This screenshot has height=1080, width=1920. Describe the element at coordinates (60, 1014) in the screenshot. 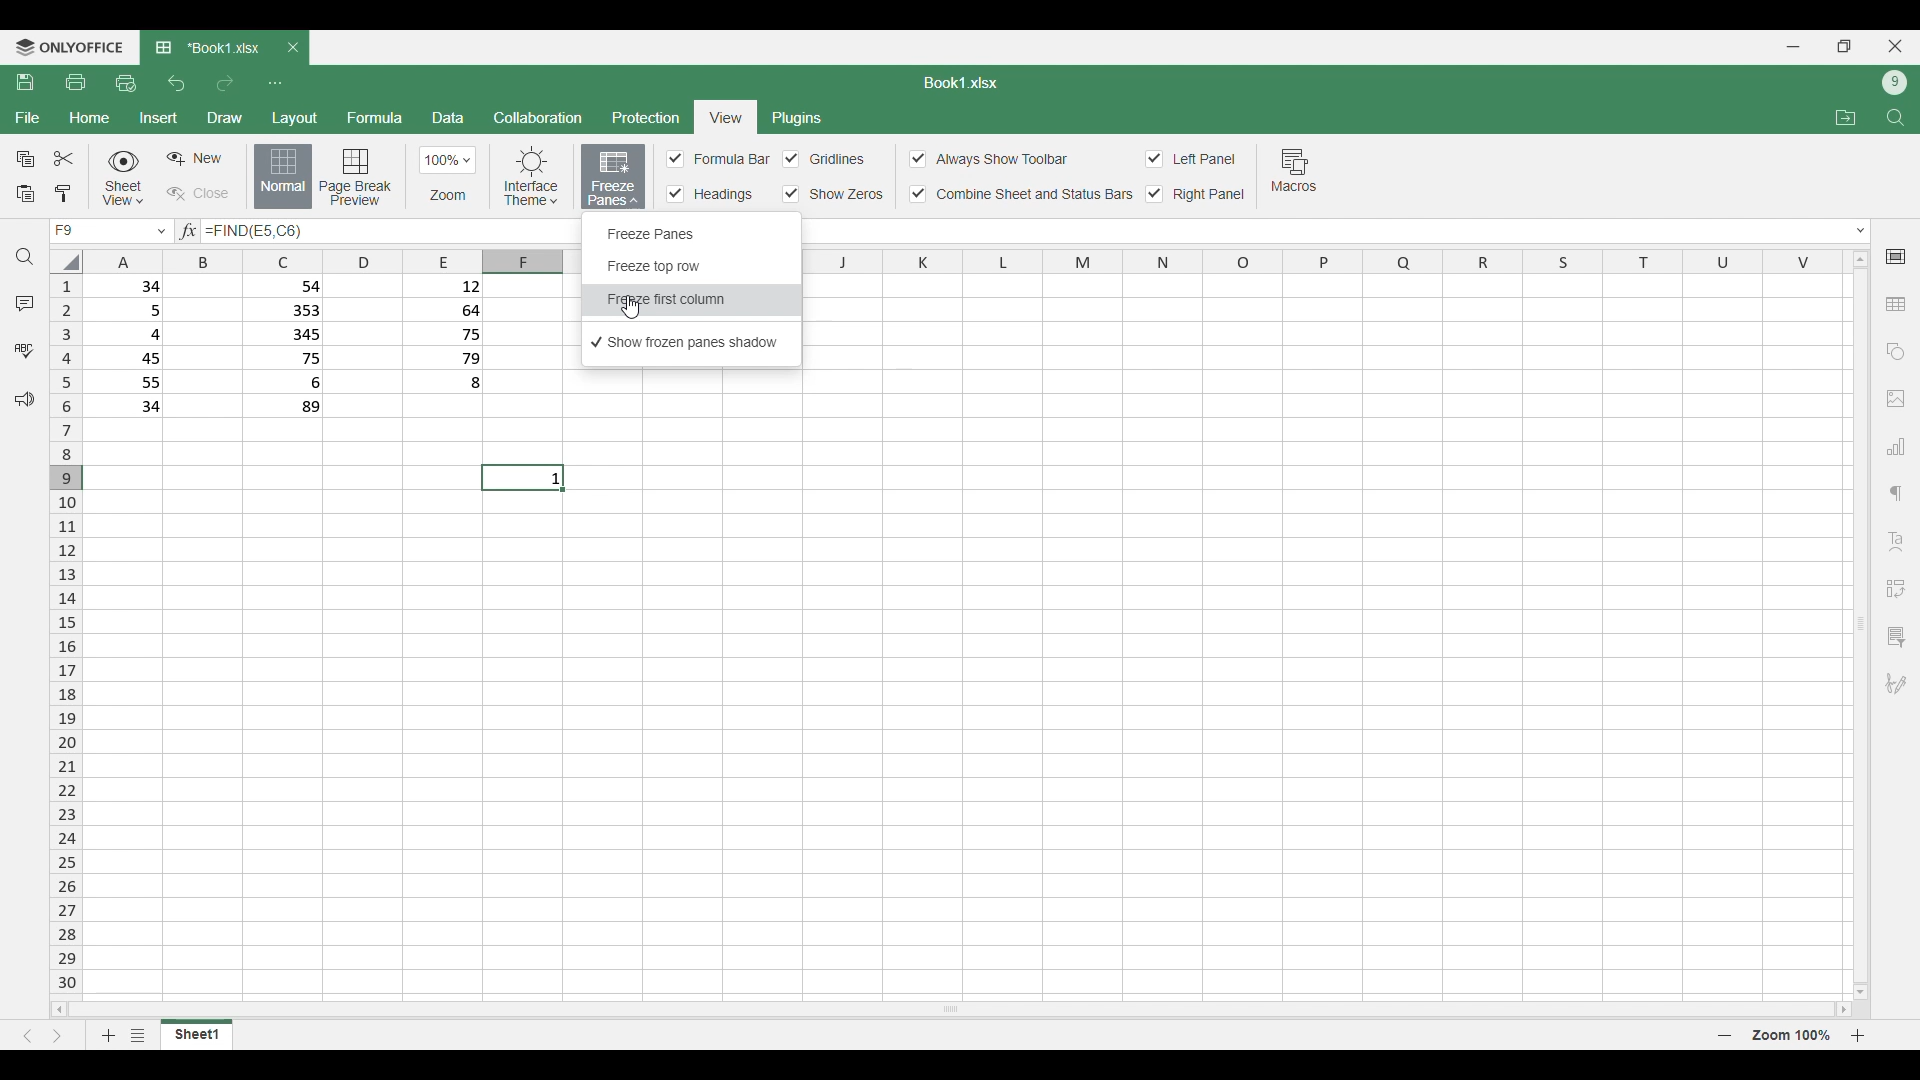

I see `move left ` at that location.